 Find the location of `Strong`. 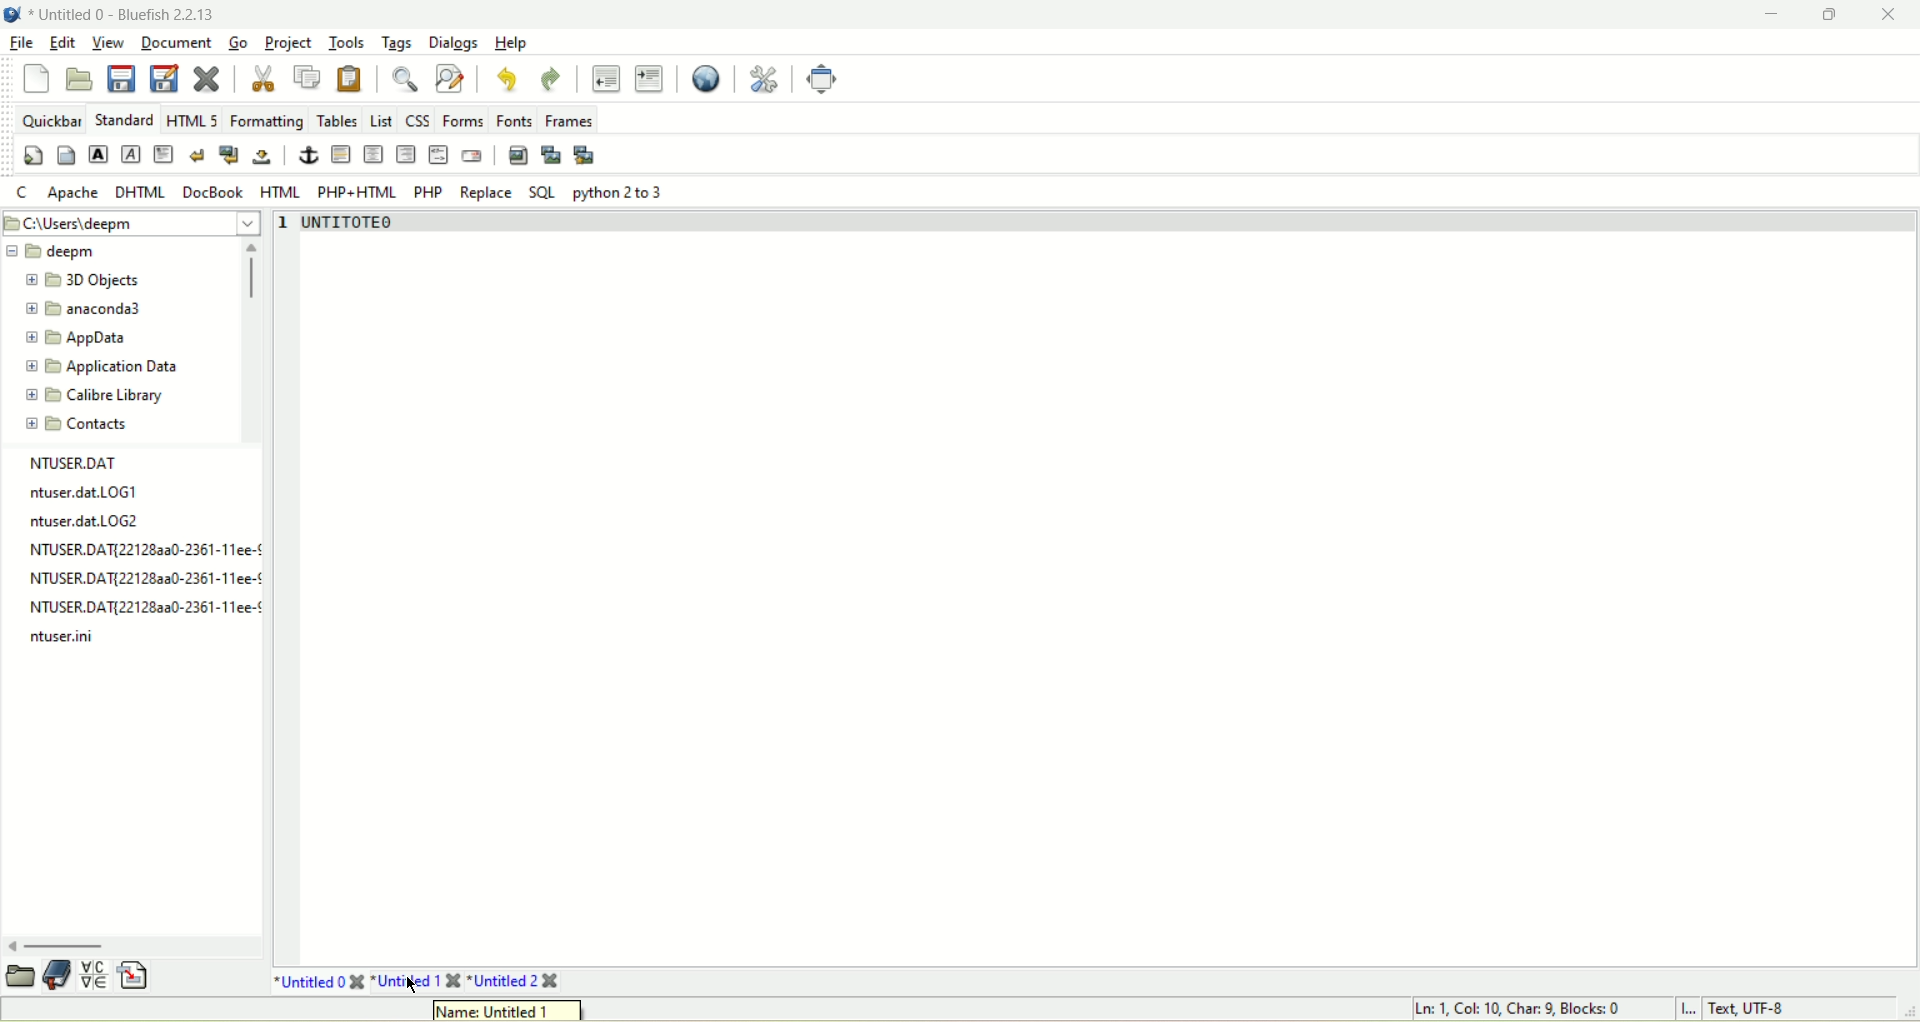

Strong is located at coordinates (97, 152).